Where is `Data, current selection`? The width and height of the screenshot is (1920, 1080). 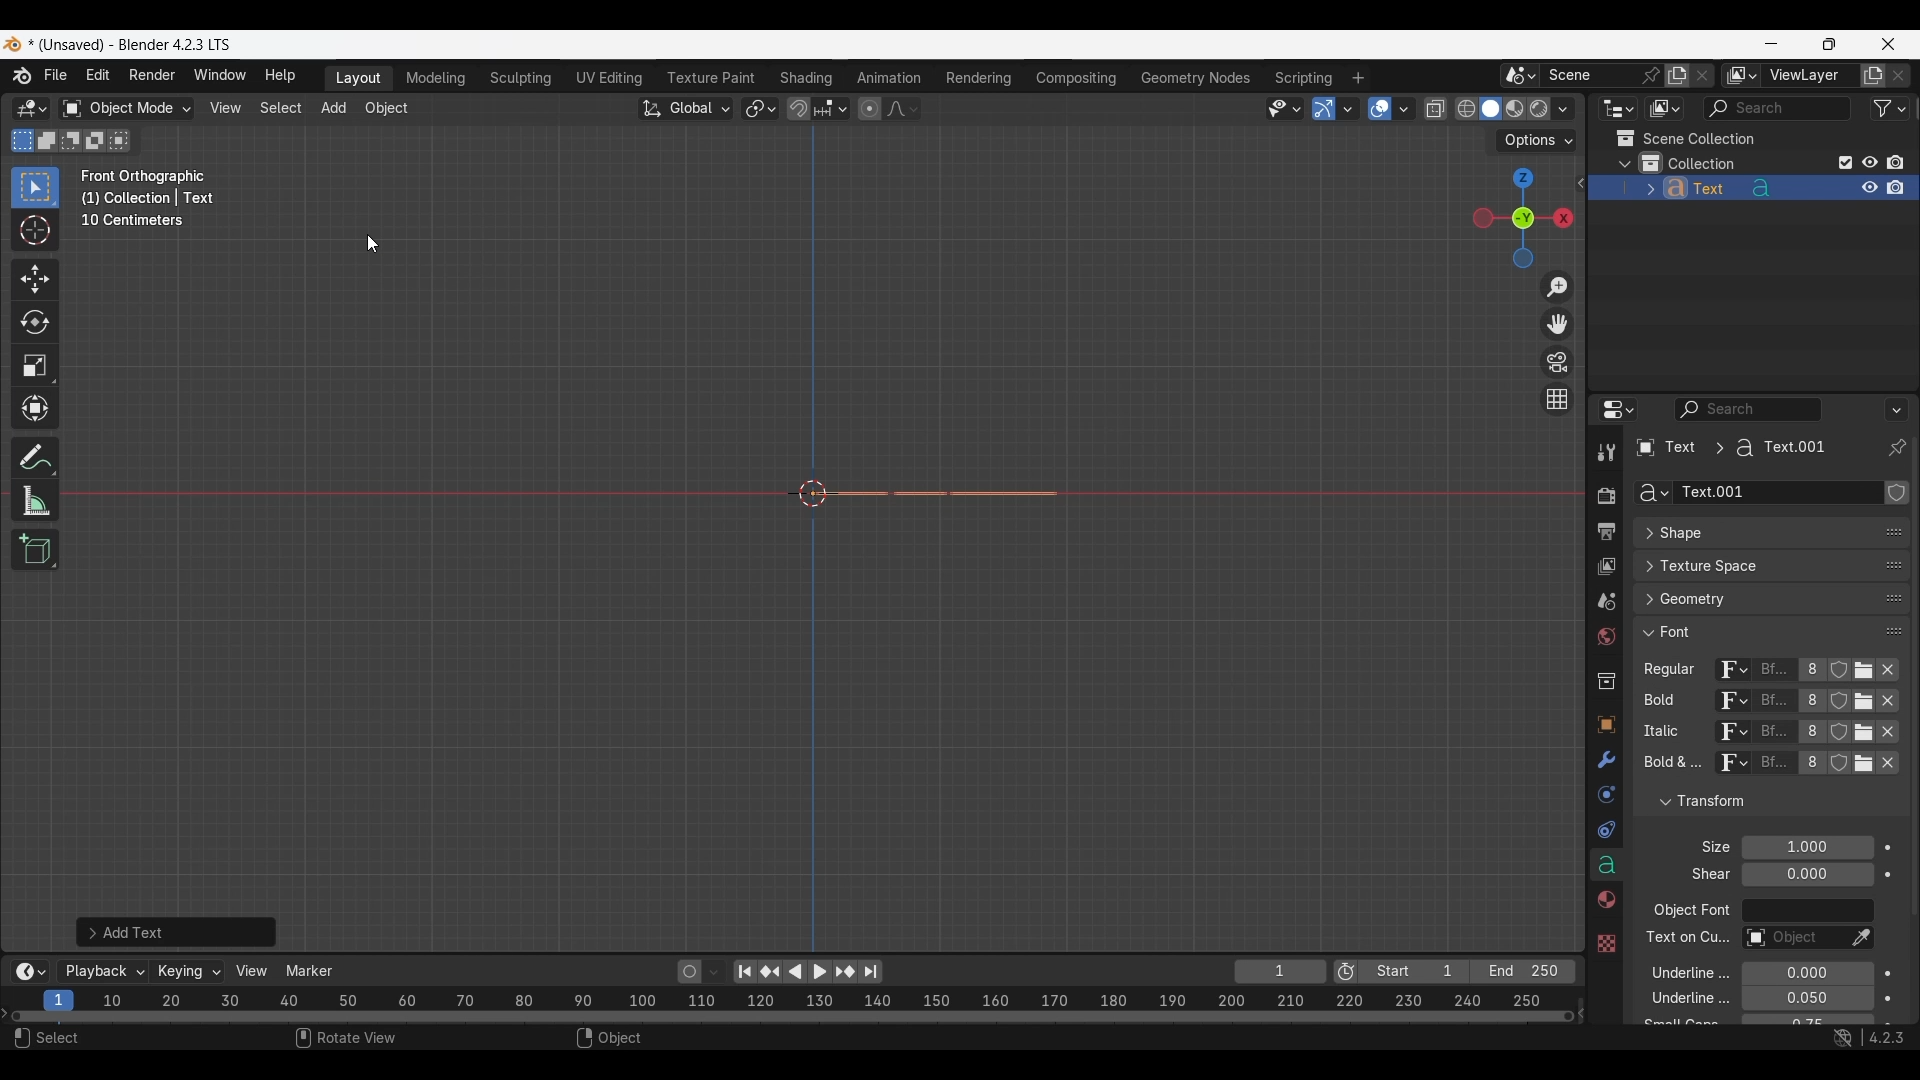
Data, current selection is located at coordinates (1606, 865).